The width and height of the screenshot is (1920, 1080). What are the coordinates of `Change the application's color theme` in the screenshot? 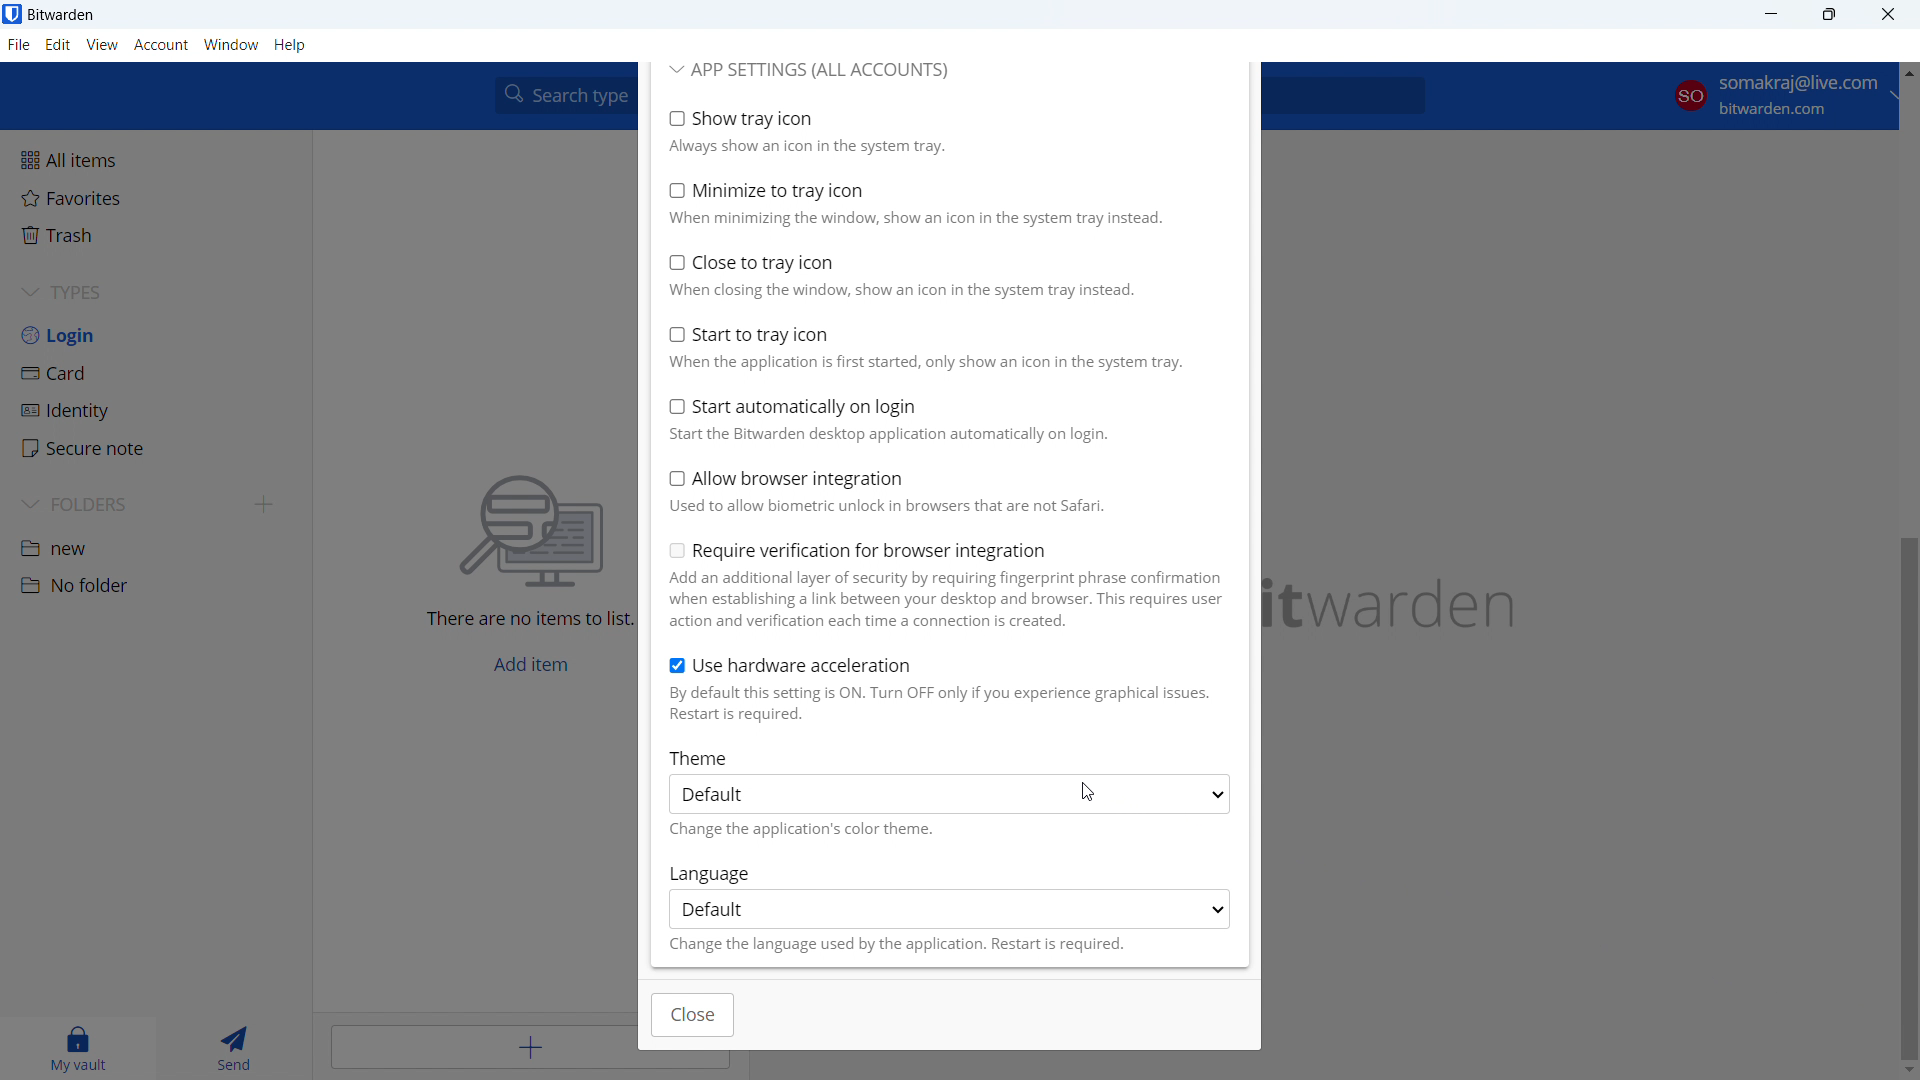 It's located at (827, 829).